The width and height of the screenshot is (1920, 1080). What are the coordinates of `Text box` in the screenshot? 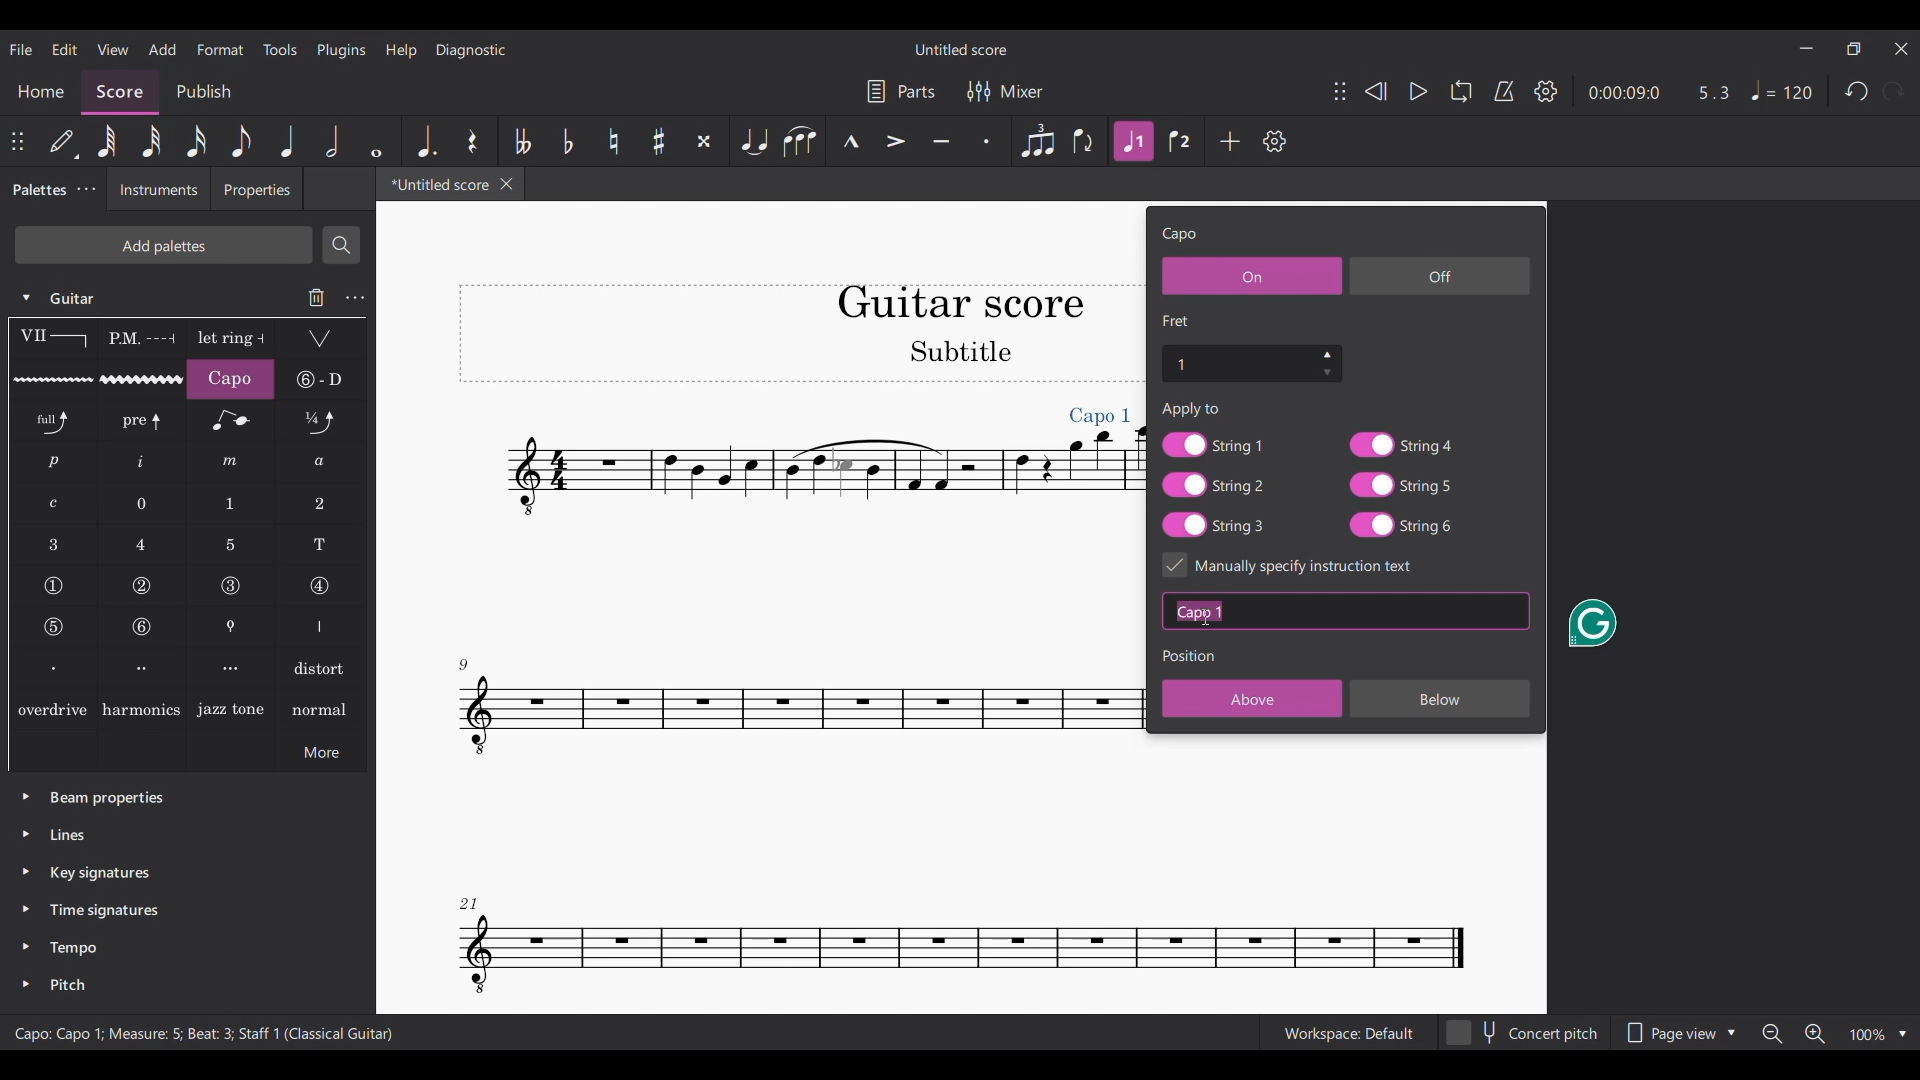 It's located at (1379, 611).